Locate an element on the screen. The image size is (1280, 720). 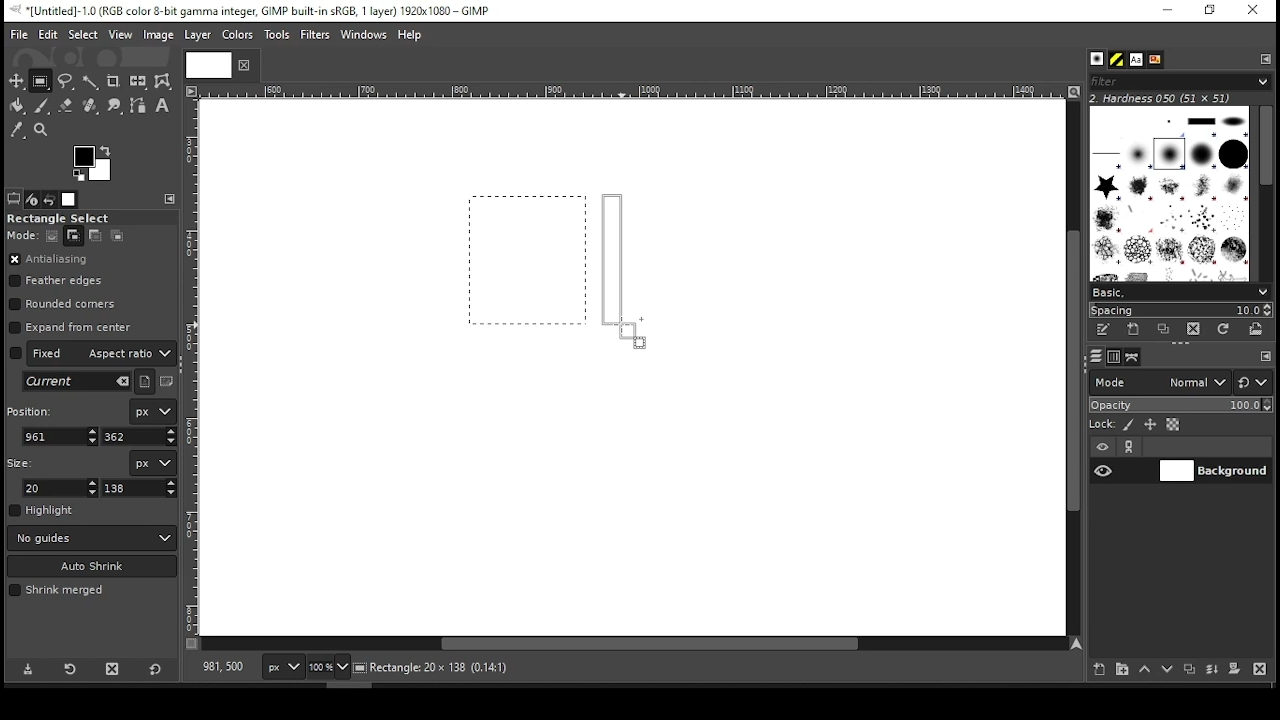
size is located at coordinates (24, 461).